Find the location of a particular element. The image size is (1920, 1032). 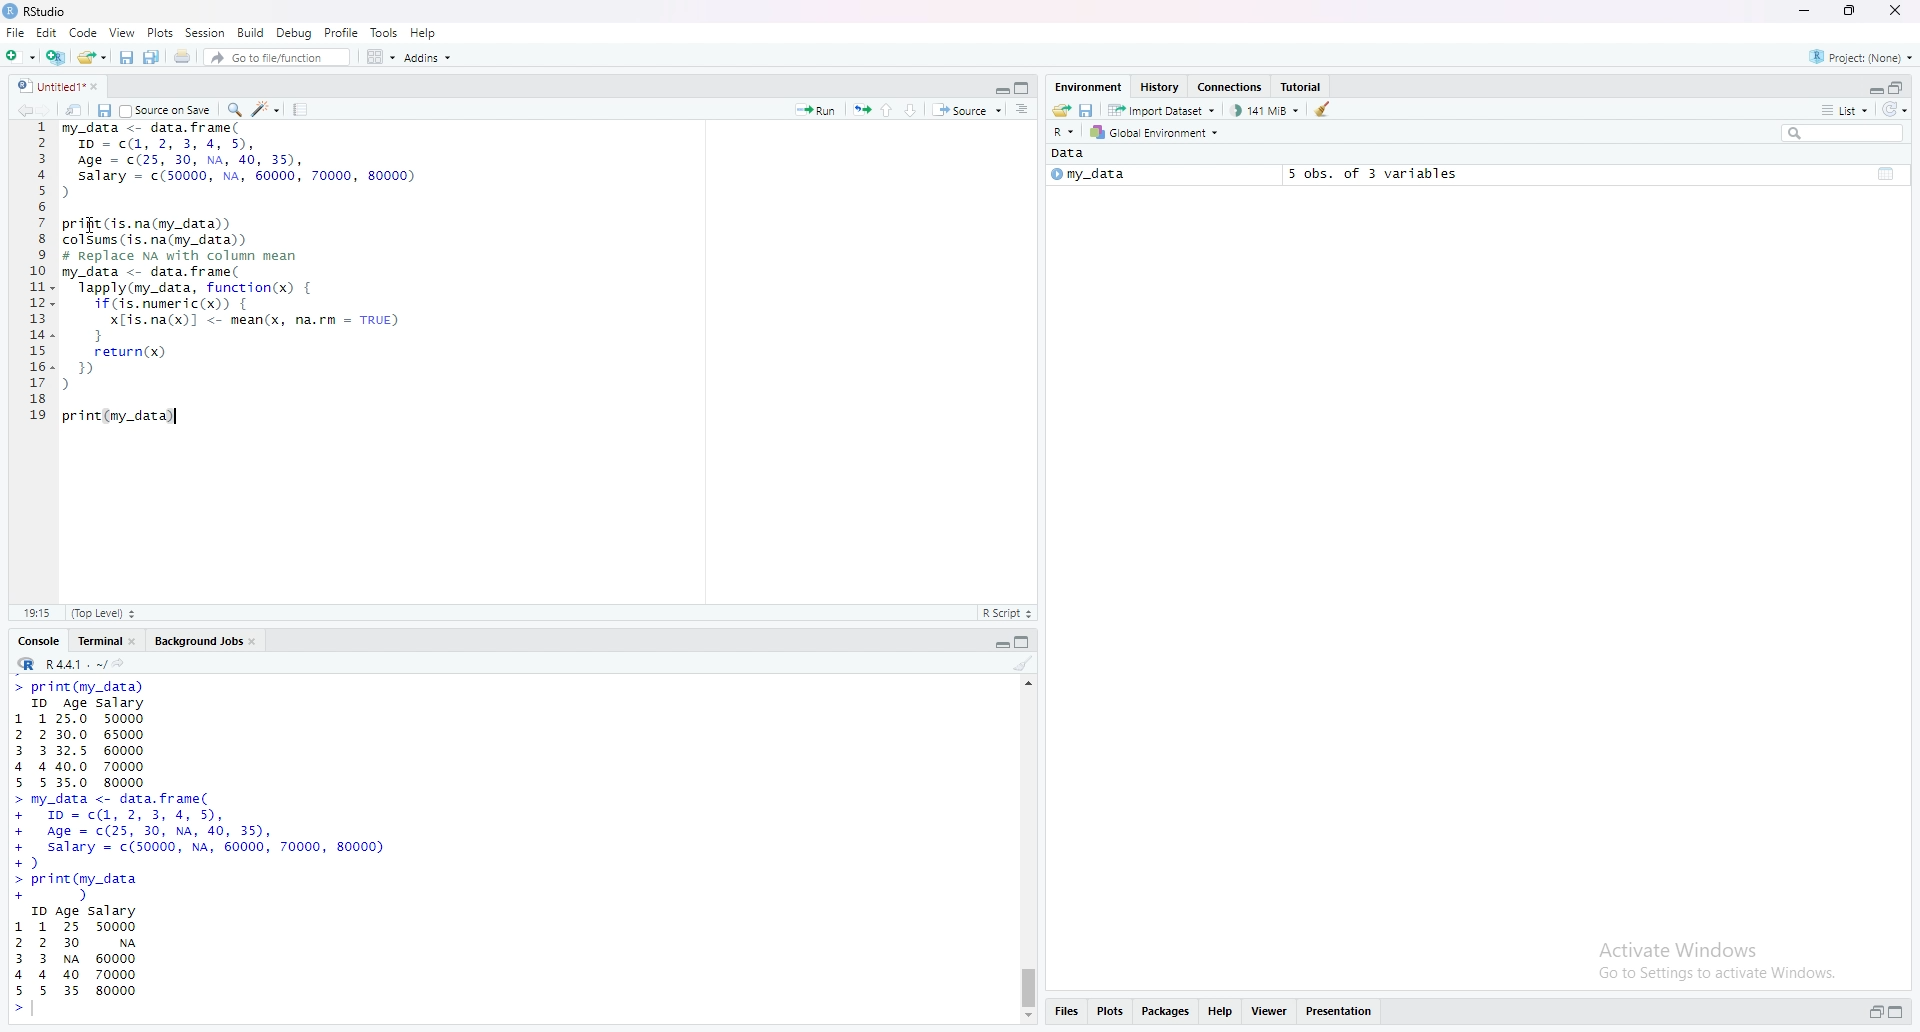

Data is located at coordinates (1069, 154).